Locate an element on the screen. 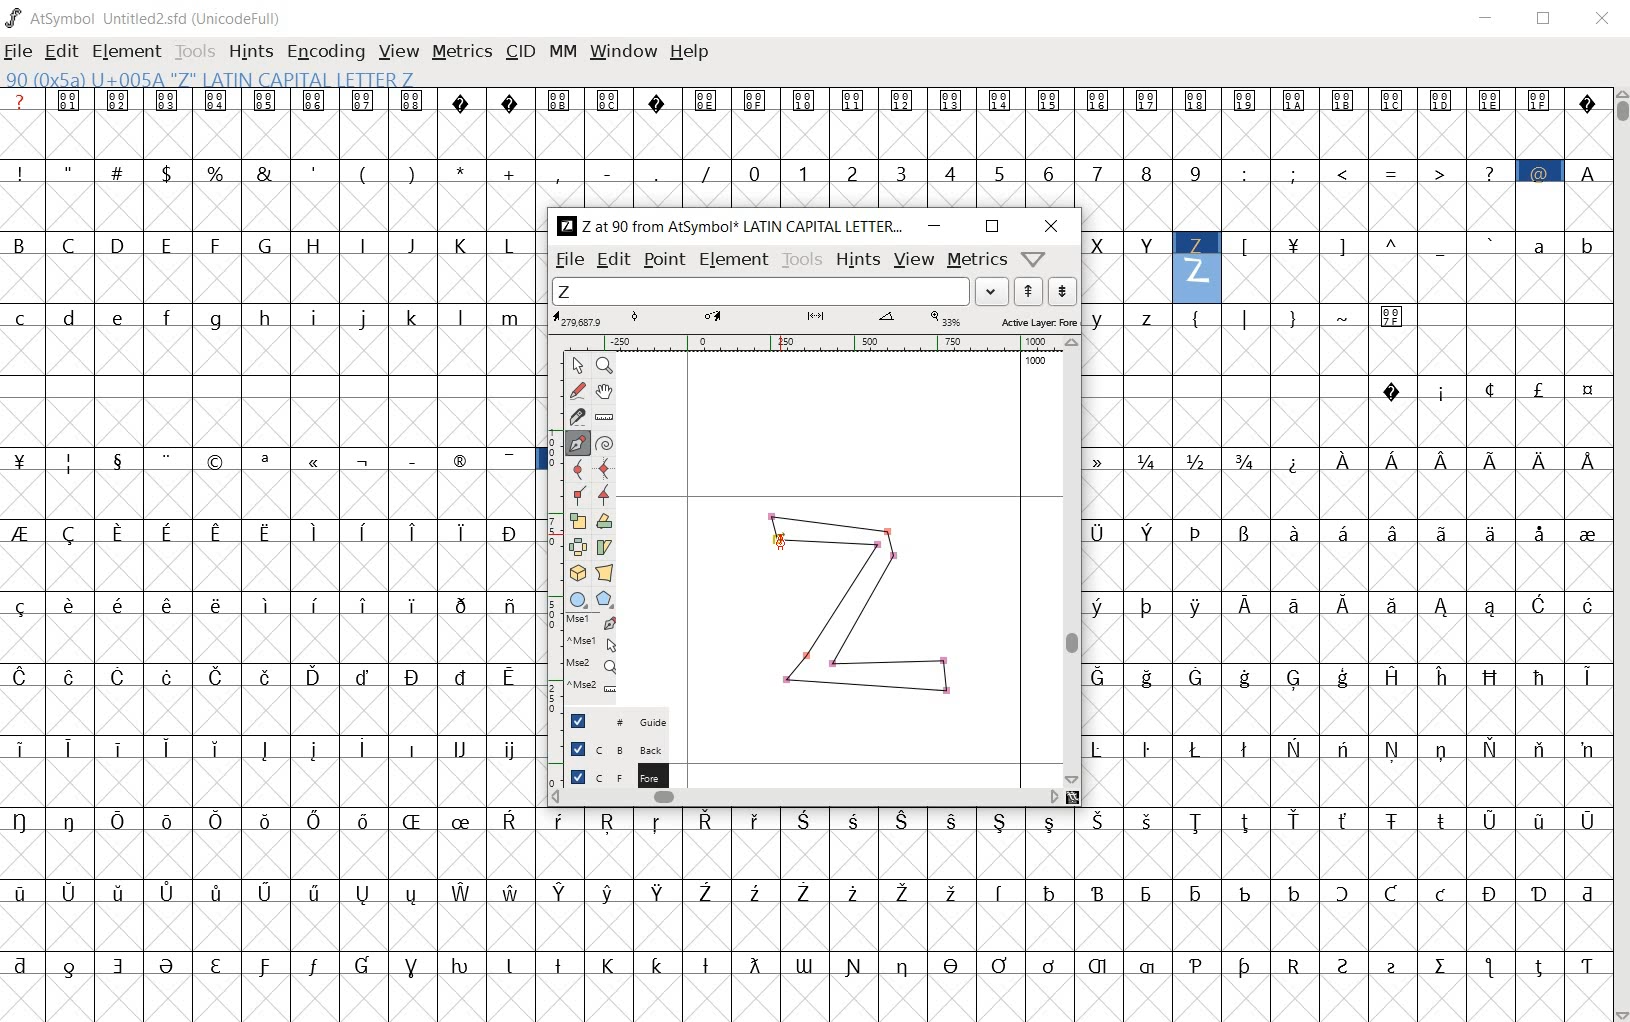  Active Layer: Fore is located at coordinates (814, 320).